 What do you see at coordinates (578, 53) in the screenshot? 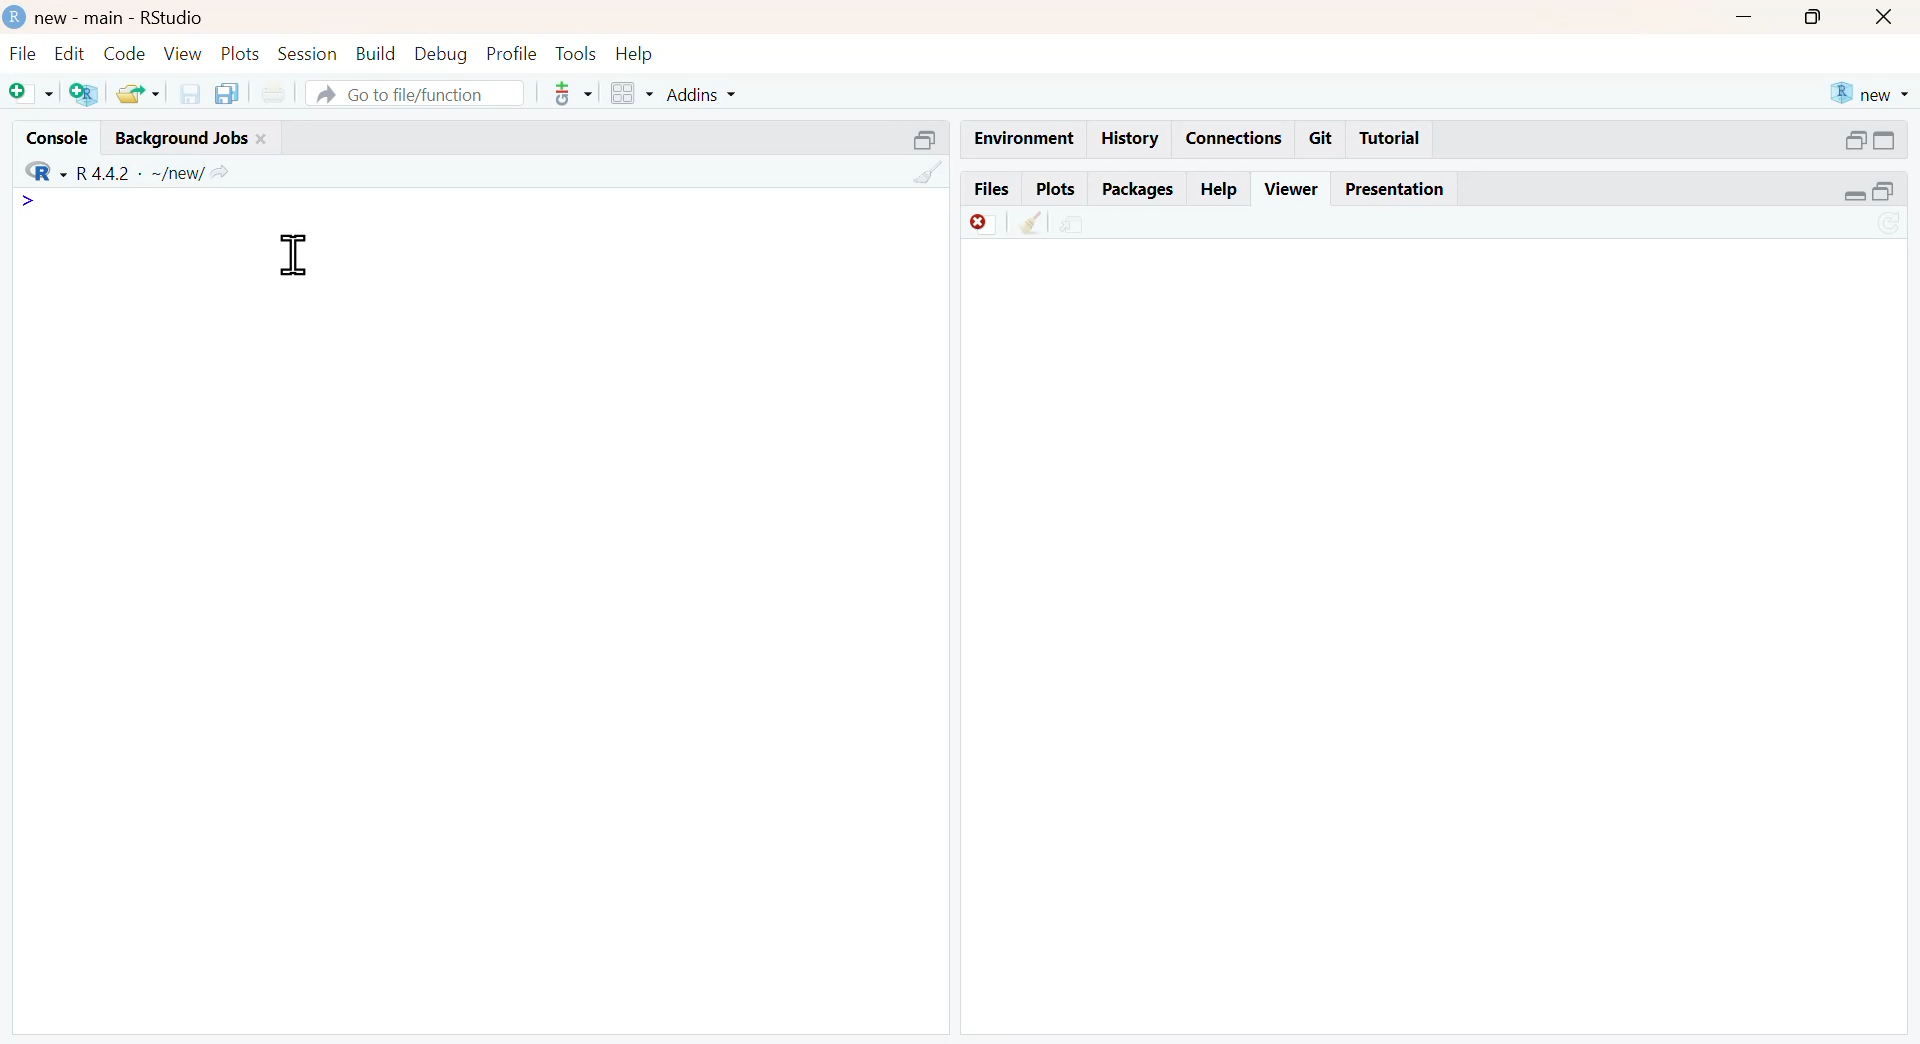
I see `tools` at bounding box center [578, 53].